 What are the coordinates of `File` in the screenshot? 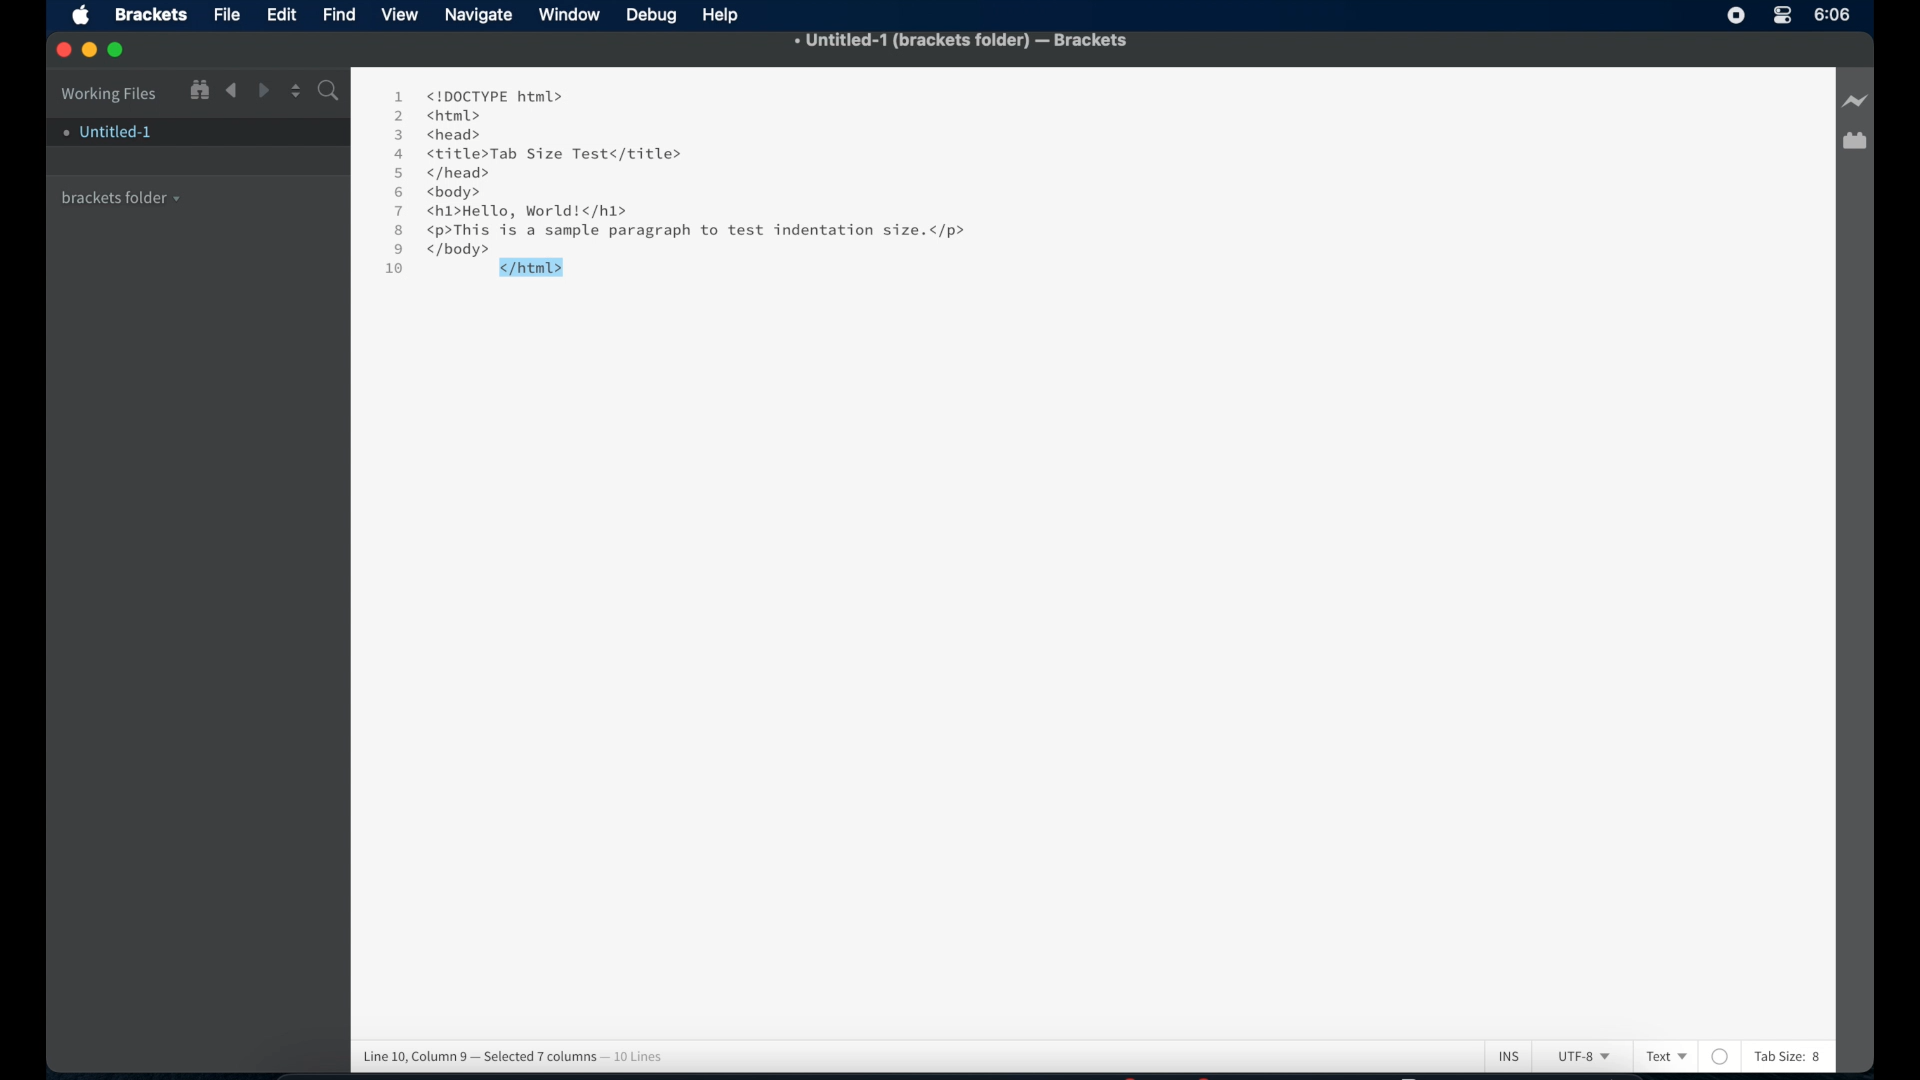 It's located at (227, 16).